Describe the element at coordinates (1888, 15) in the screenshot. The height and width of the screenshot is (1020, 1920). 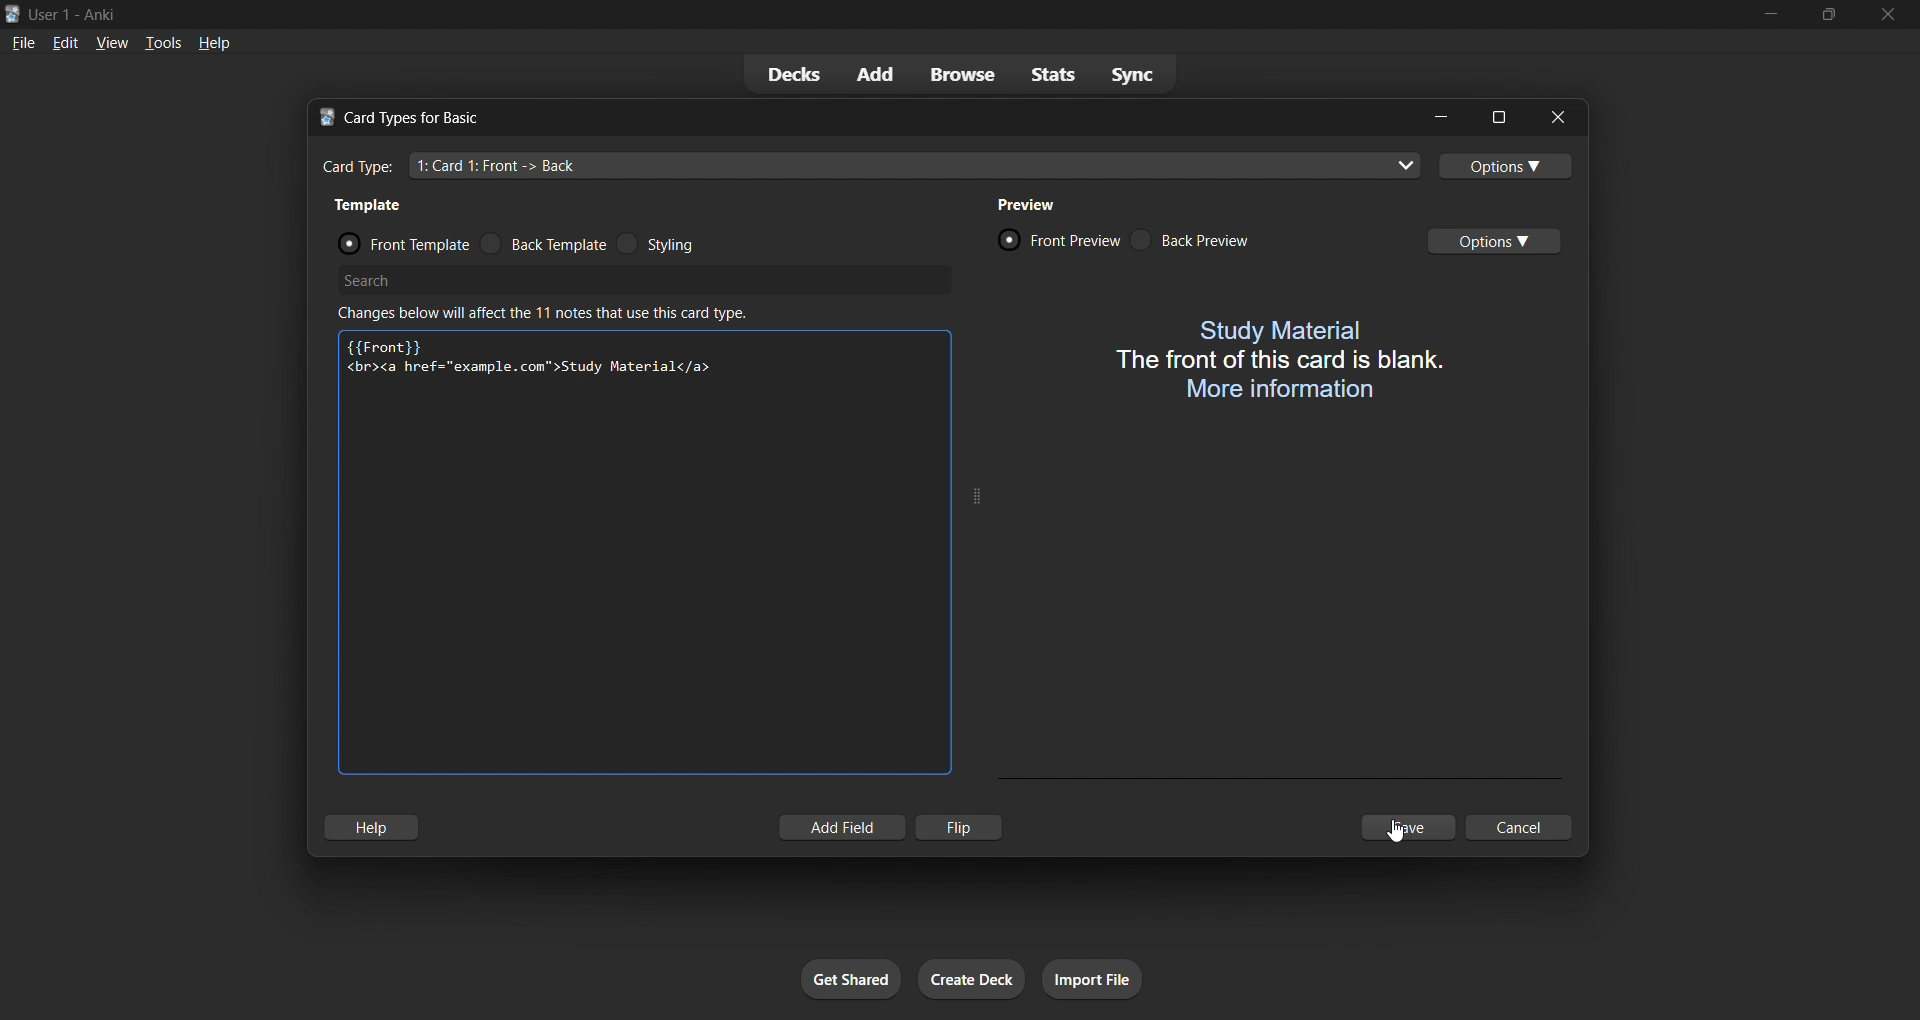
I see `close` at that location.